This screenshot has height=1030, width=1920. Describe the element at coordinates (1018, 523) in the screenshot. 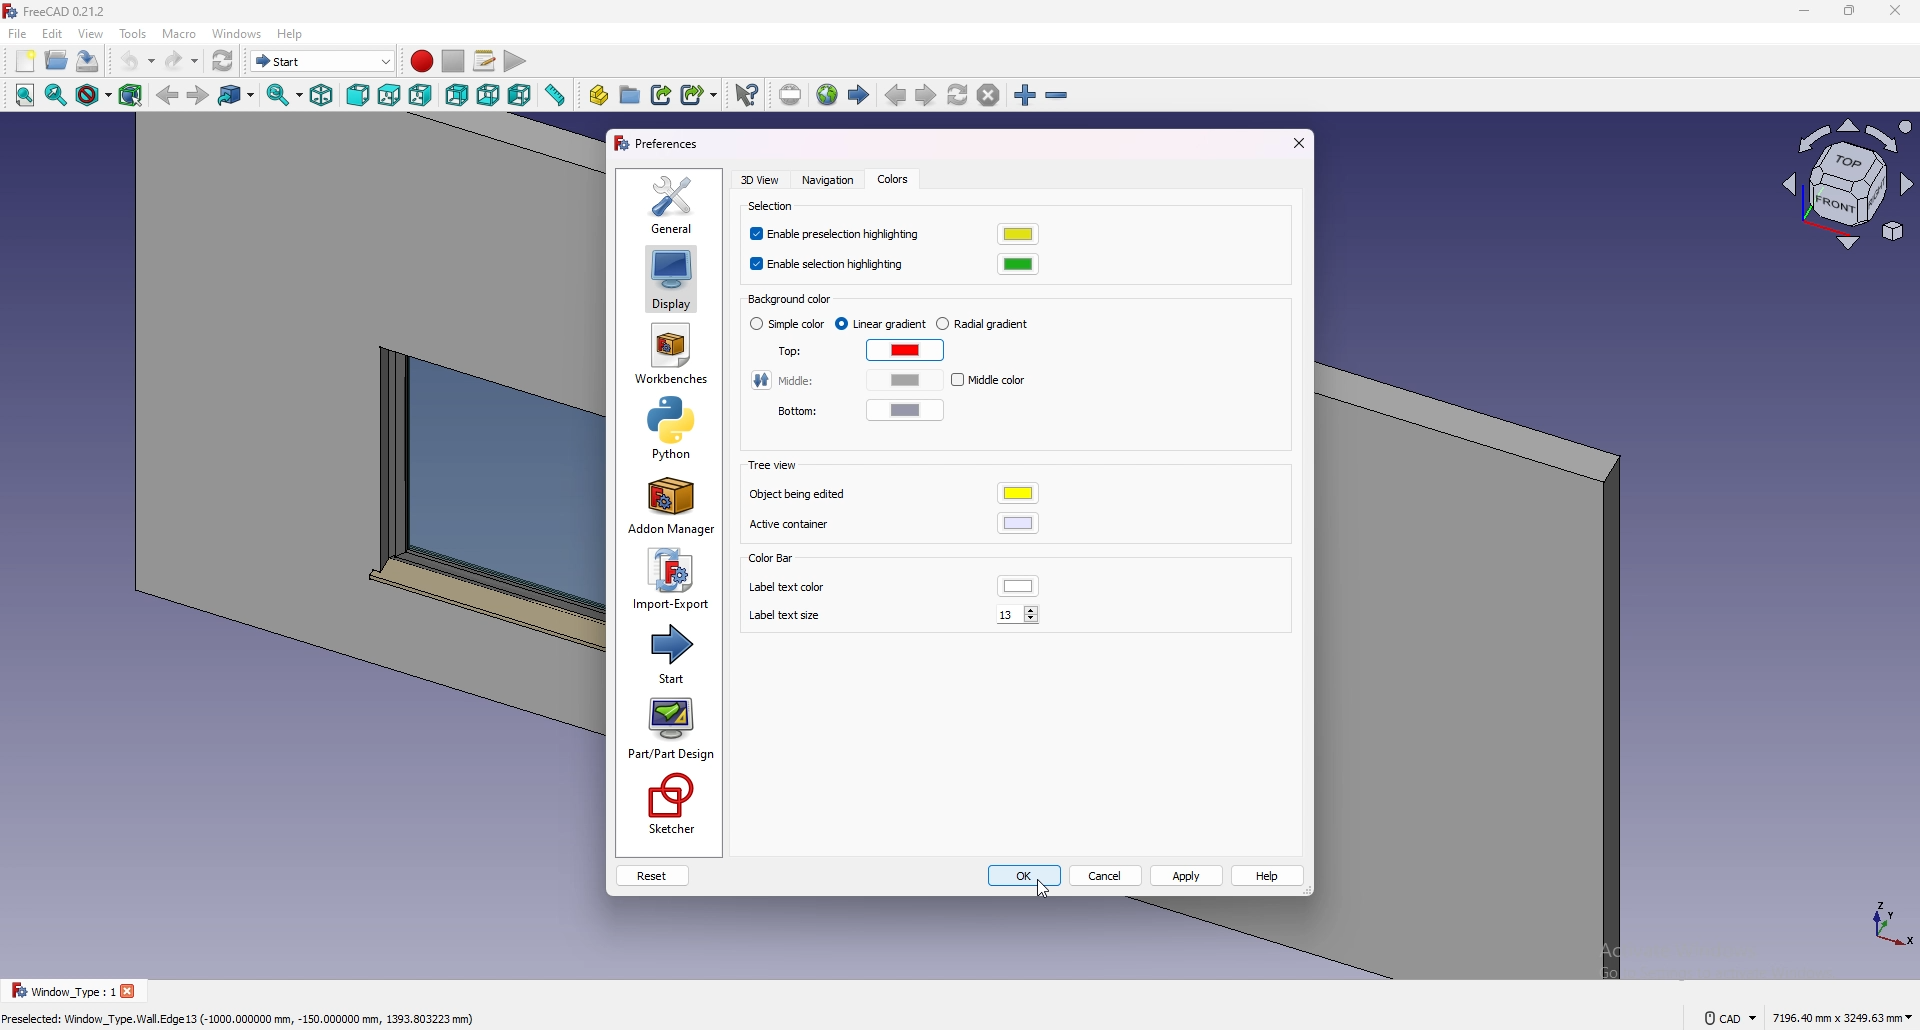

I see `active container color` at that location.